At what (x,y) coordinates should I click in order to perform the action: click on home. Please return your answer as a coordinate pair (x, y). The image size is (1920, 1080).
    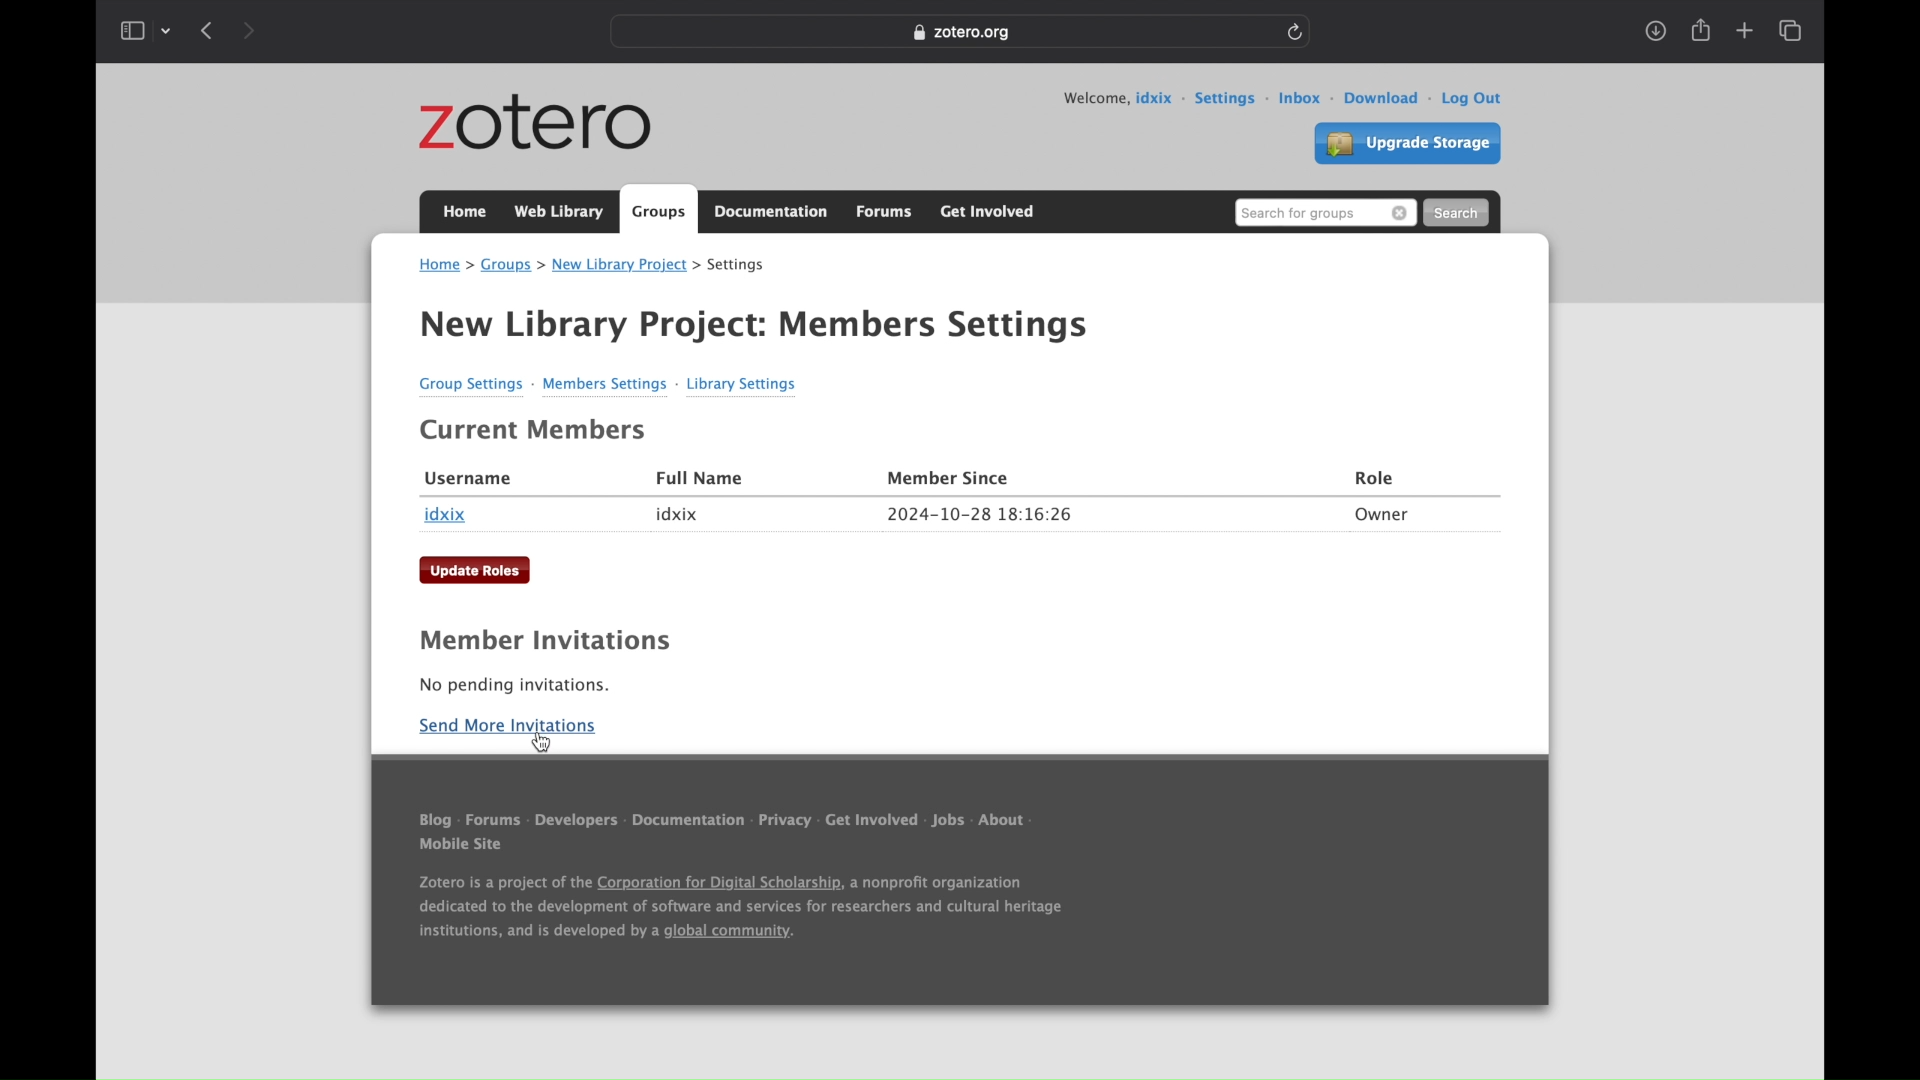
    Looking at the image, I should click on (464, 211).